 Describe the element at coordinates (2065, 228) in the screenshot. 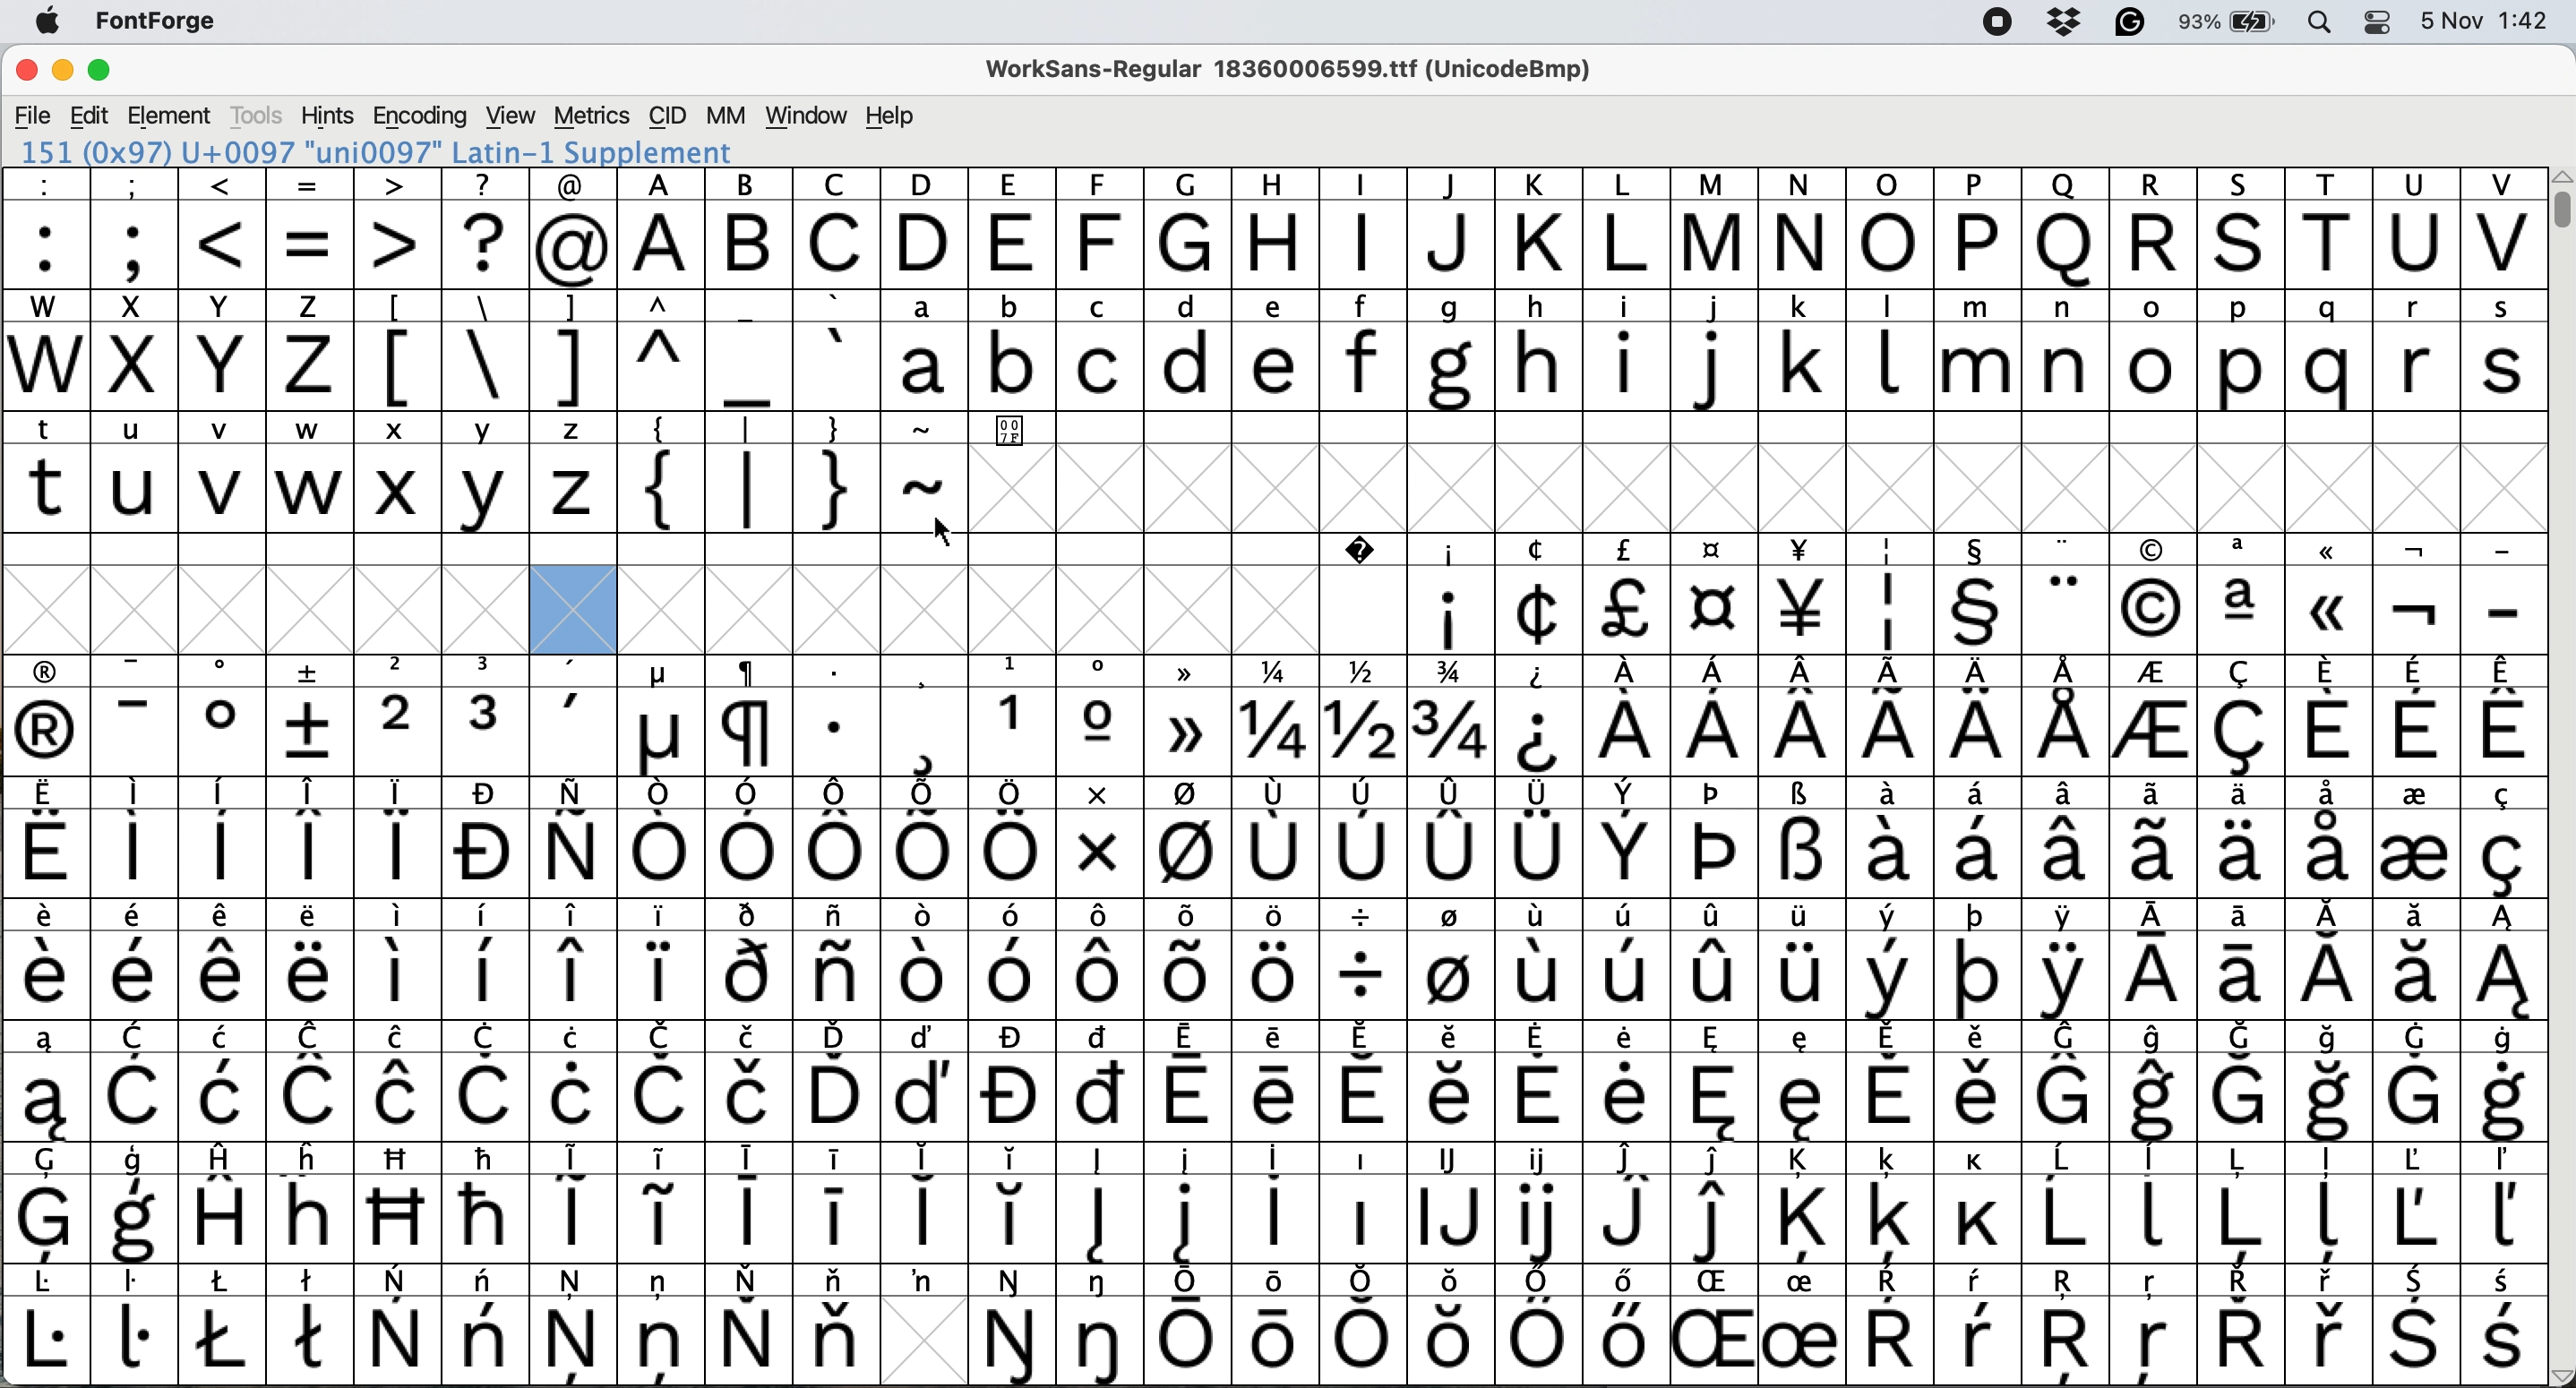

I see `` at that location.